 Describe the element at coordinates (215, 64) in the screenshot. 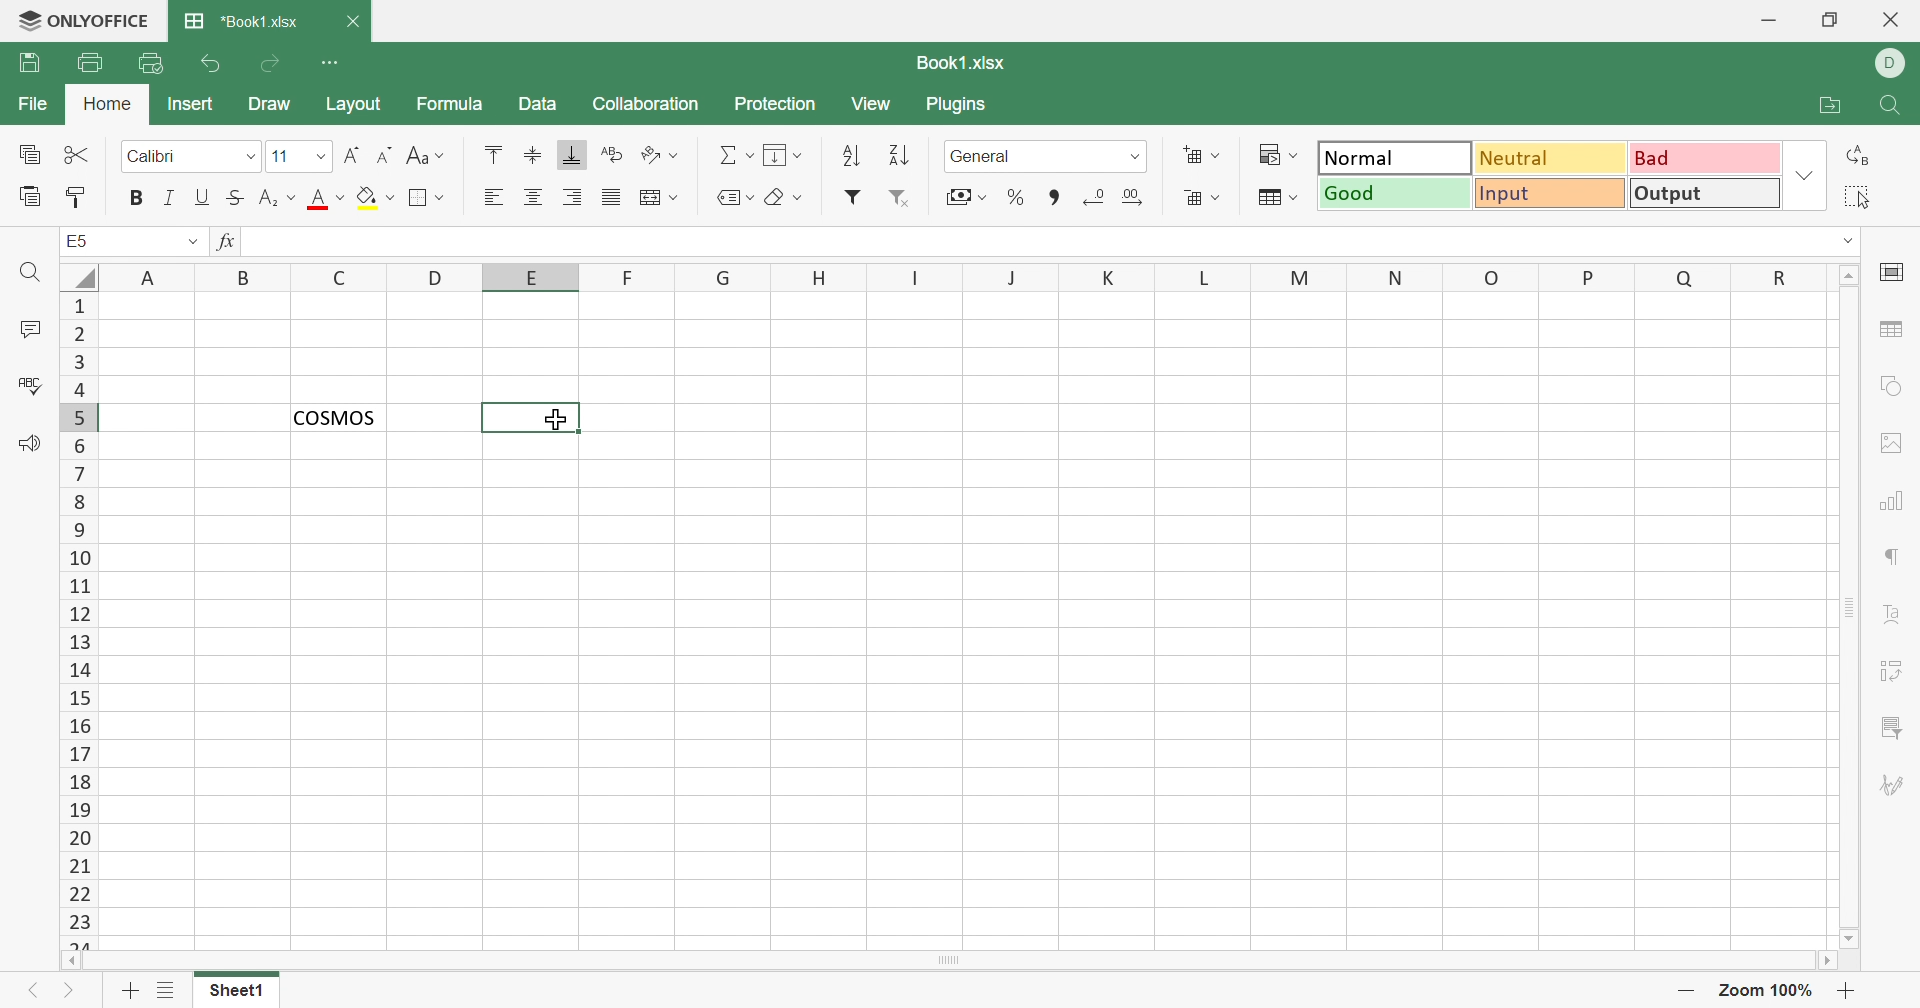

I see `Undo` at that location.